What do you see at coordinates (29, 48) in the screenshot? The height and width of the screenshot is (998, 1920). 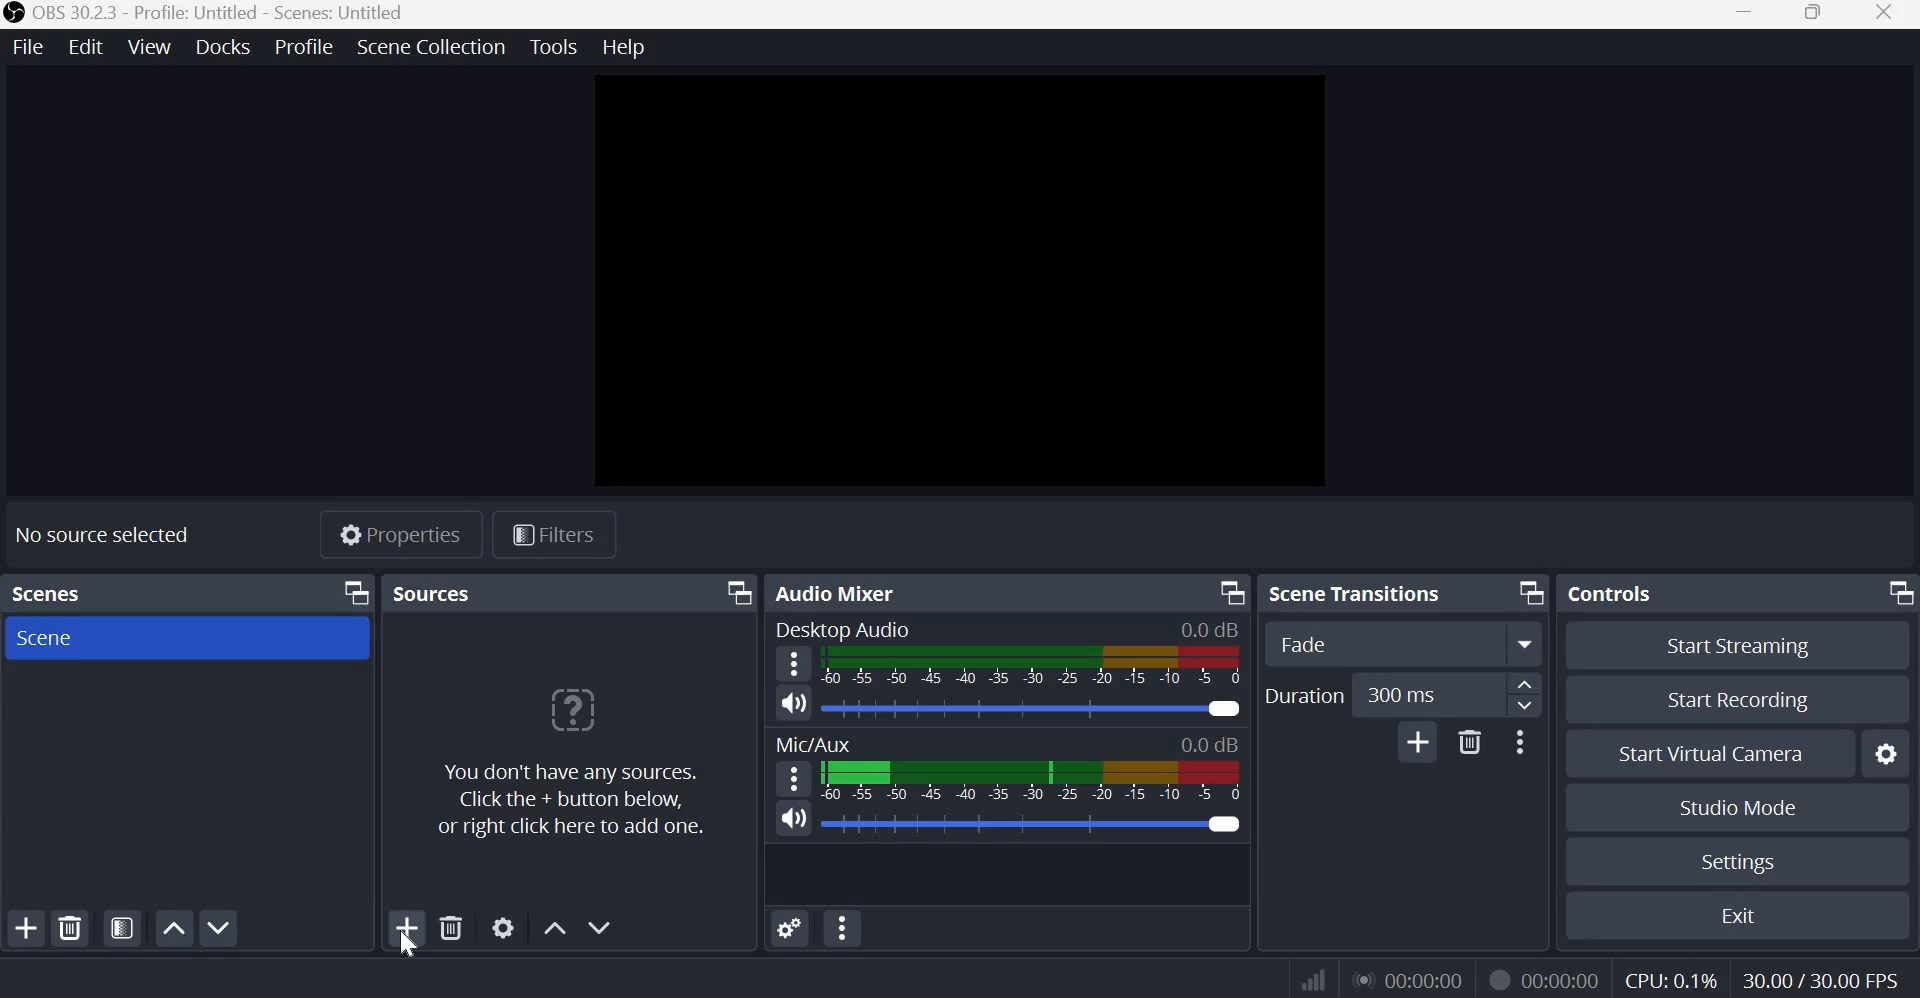 I see `File` at bounding box center [29, 48].